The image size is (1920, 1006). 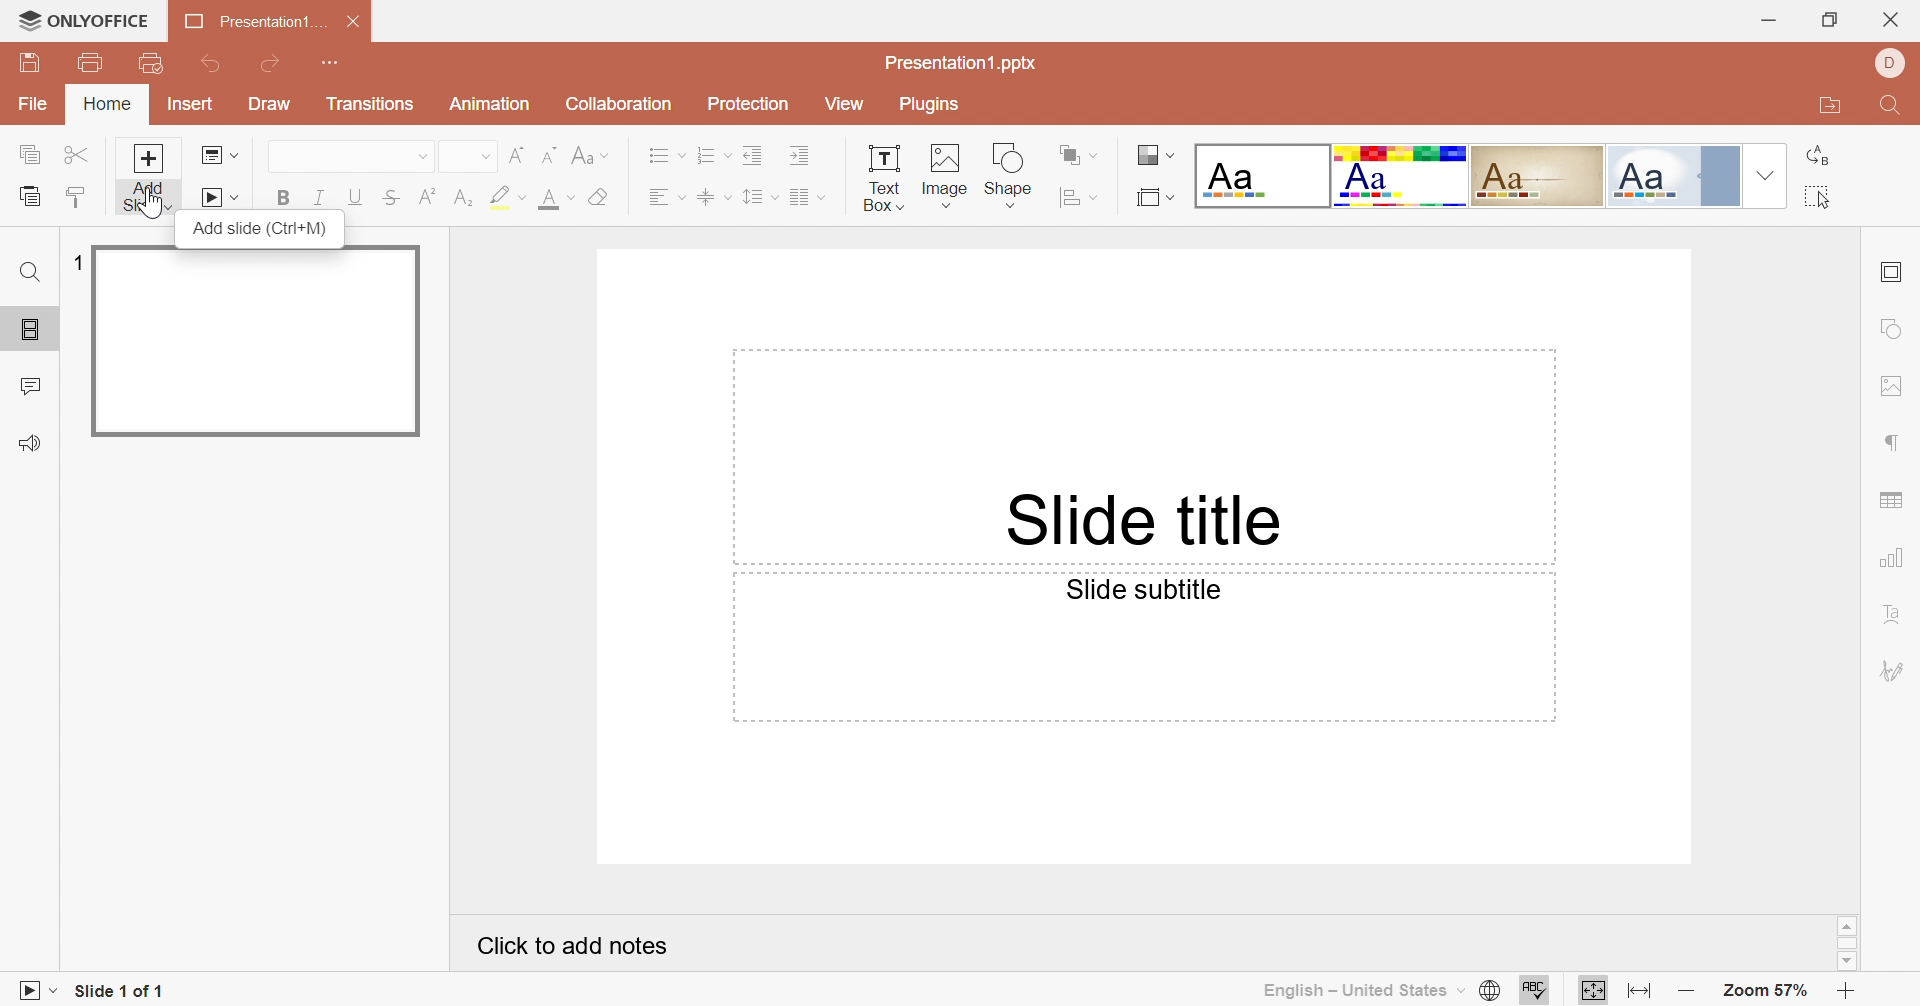 I want to click on Line spacing, so click(x=760, y=195).